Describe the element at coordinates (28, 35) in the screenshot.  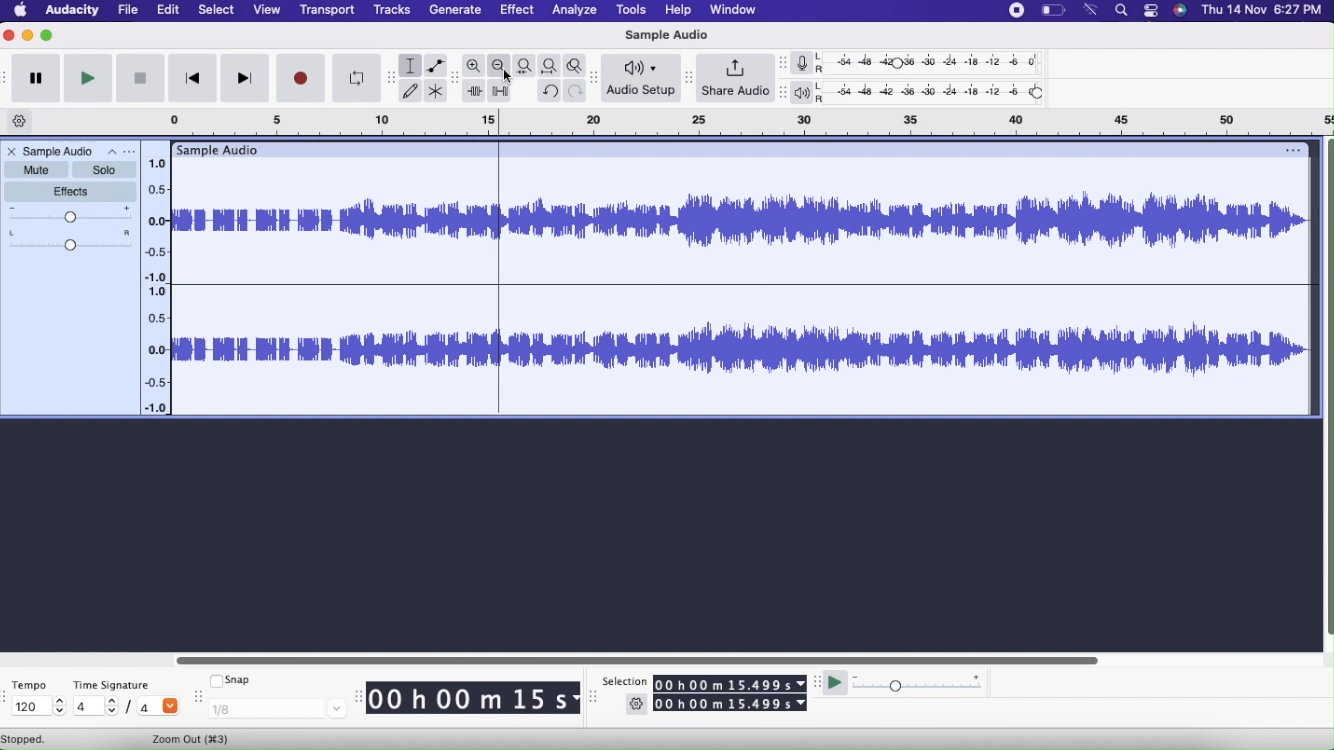
I see `Minimize` at that location.